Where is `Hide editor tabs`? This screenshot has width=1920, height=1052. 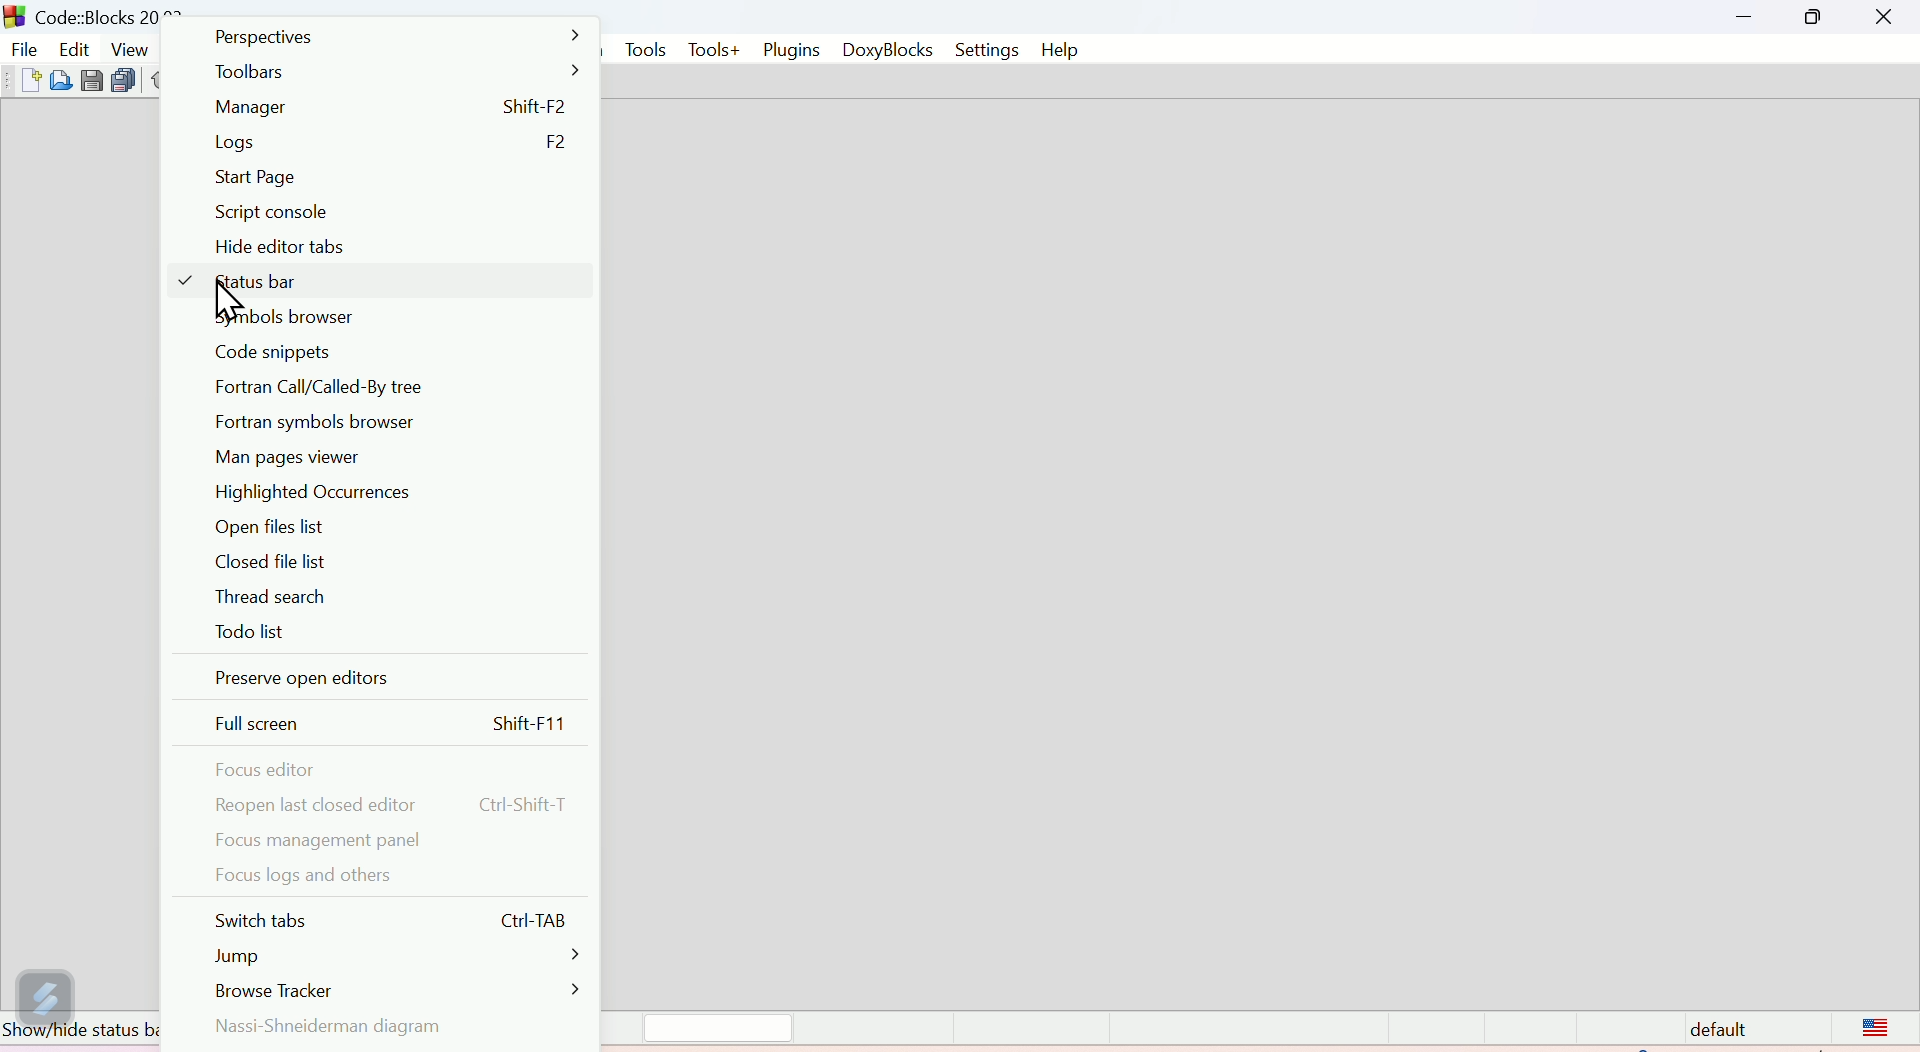 Hide editor tabs is located at coordinates (313, 253).